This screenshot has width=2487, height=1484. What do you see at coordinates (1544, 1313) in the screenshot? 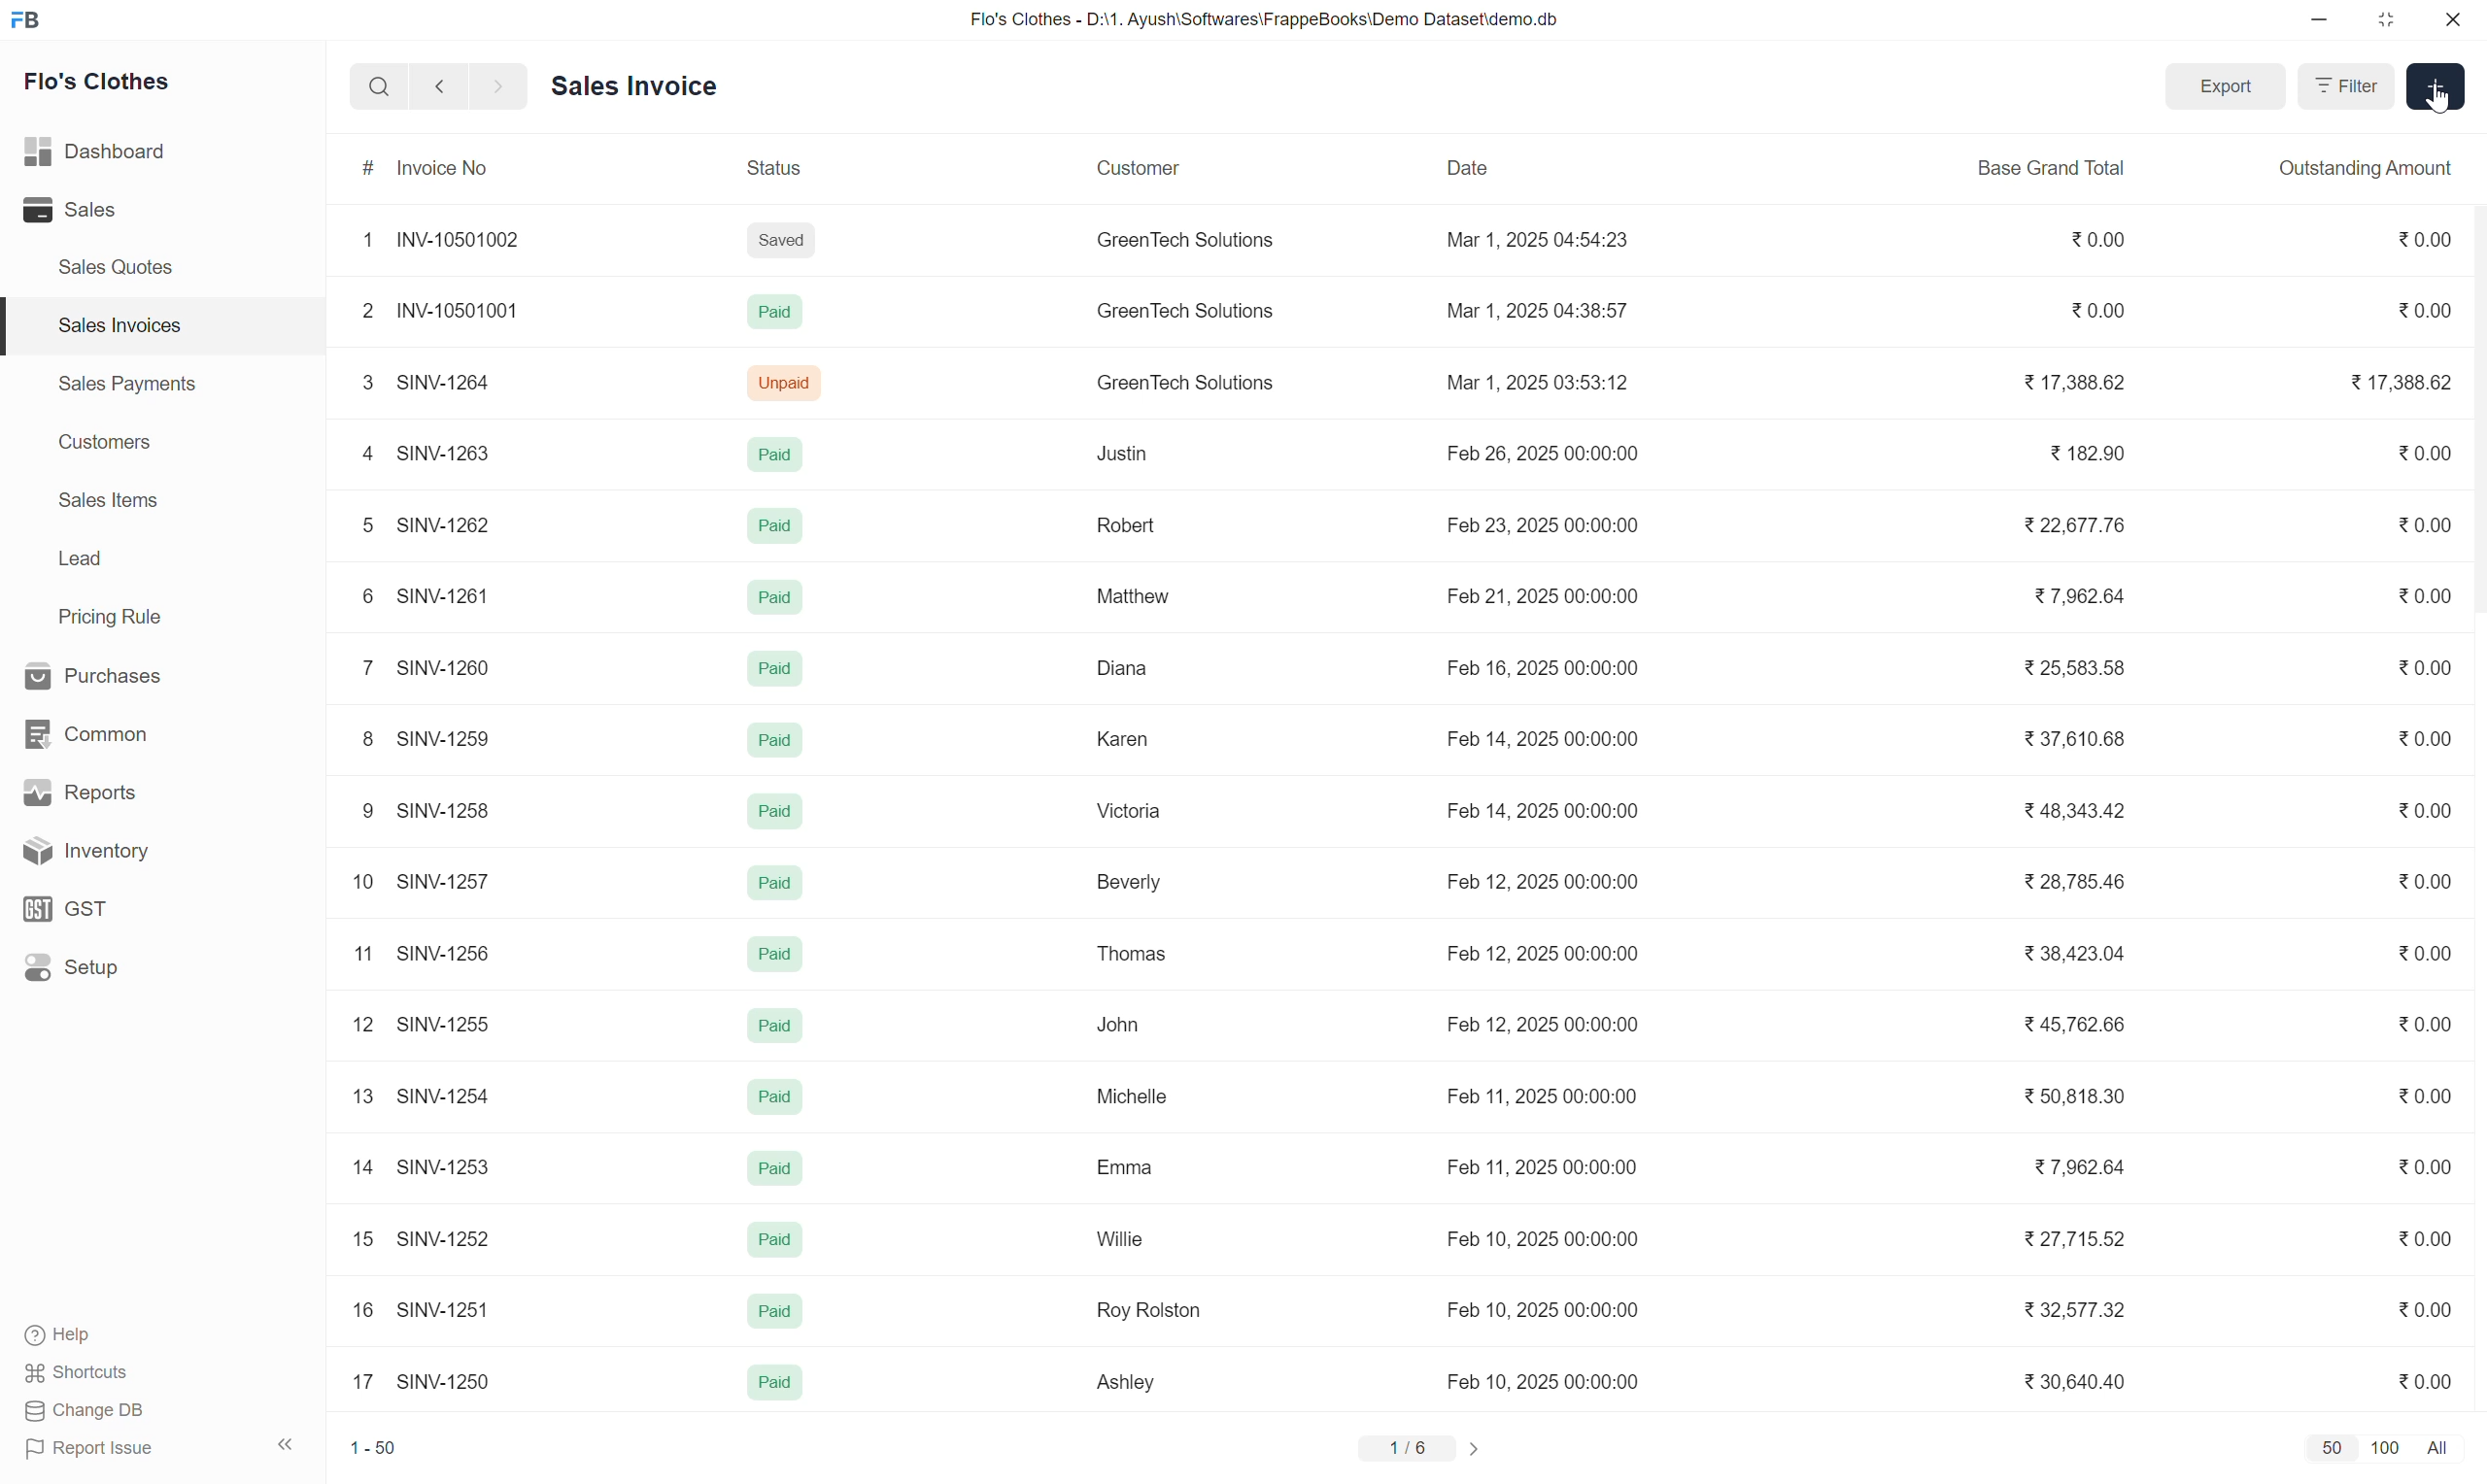
I see `Feb 10, 2025 00:00:00` at bounding box center [1544, 1313].